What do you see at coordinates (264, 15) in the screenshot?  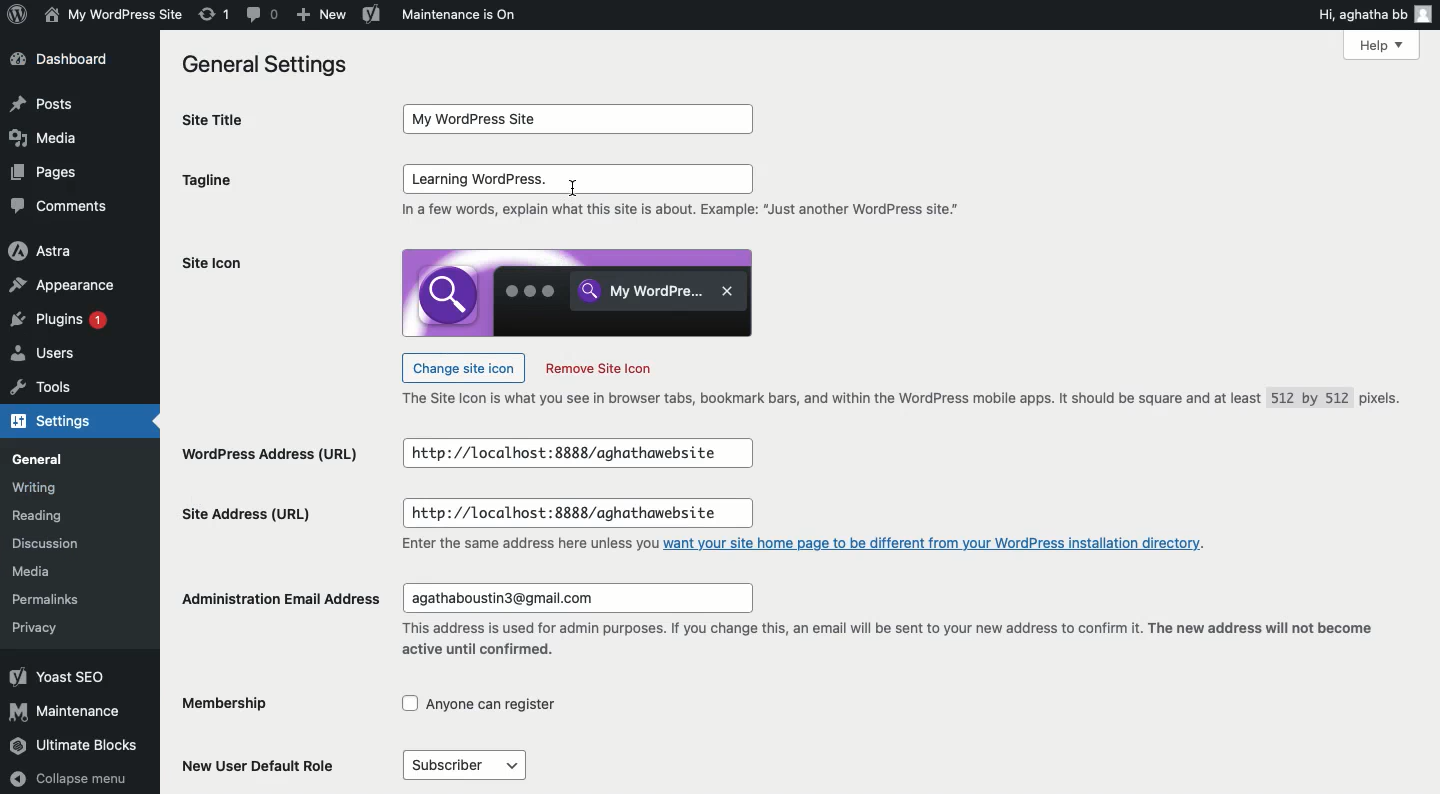 I see `Comment` at bounding box center [264, 15].